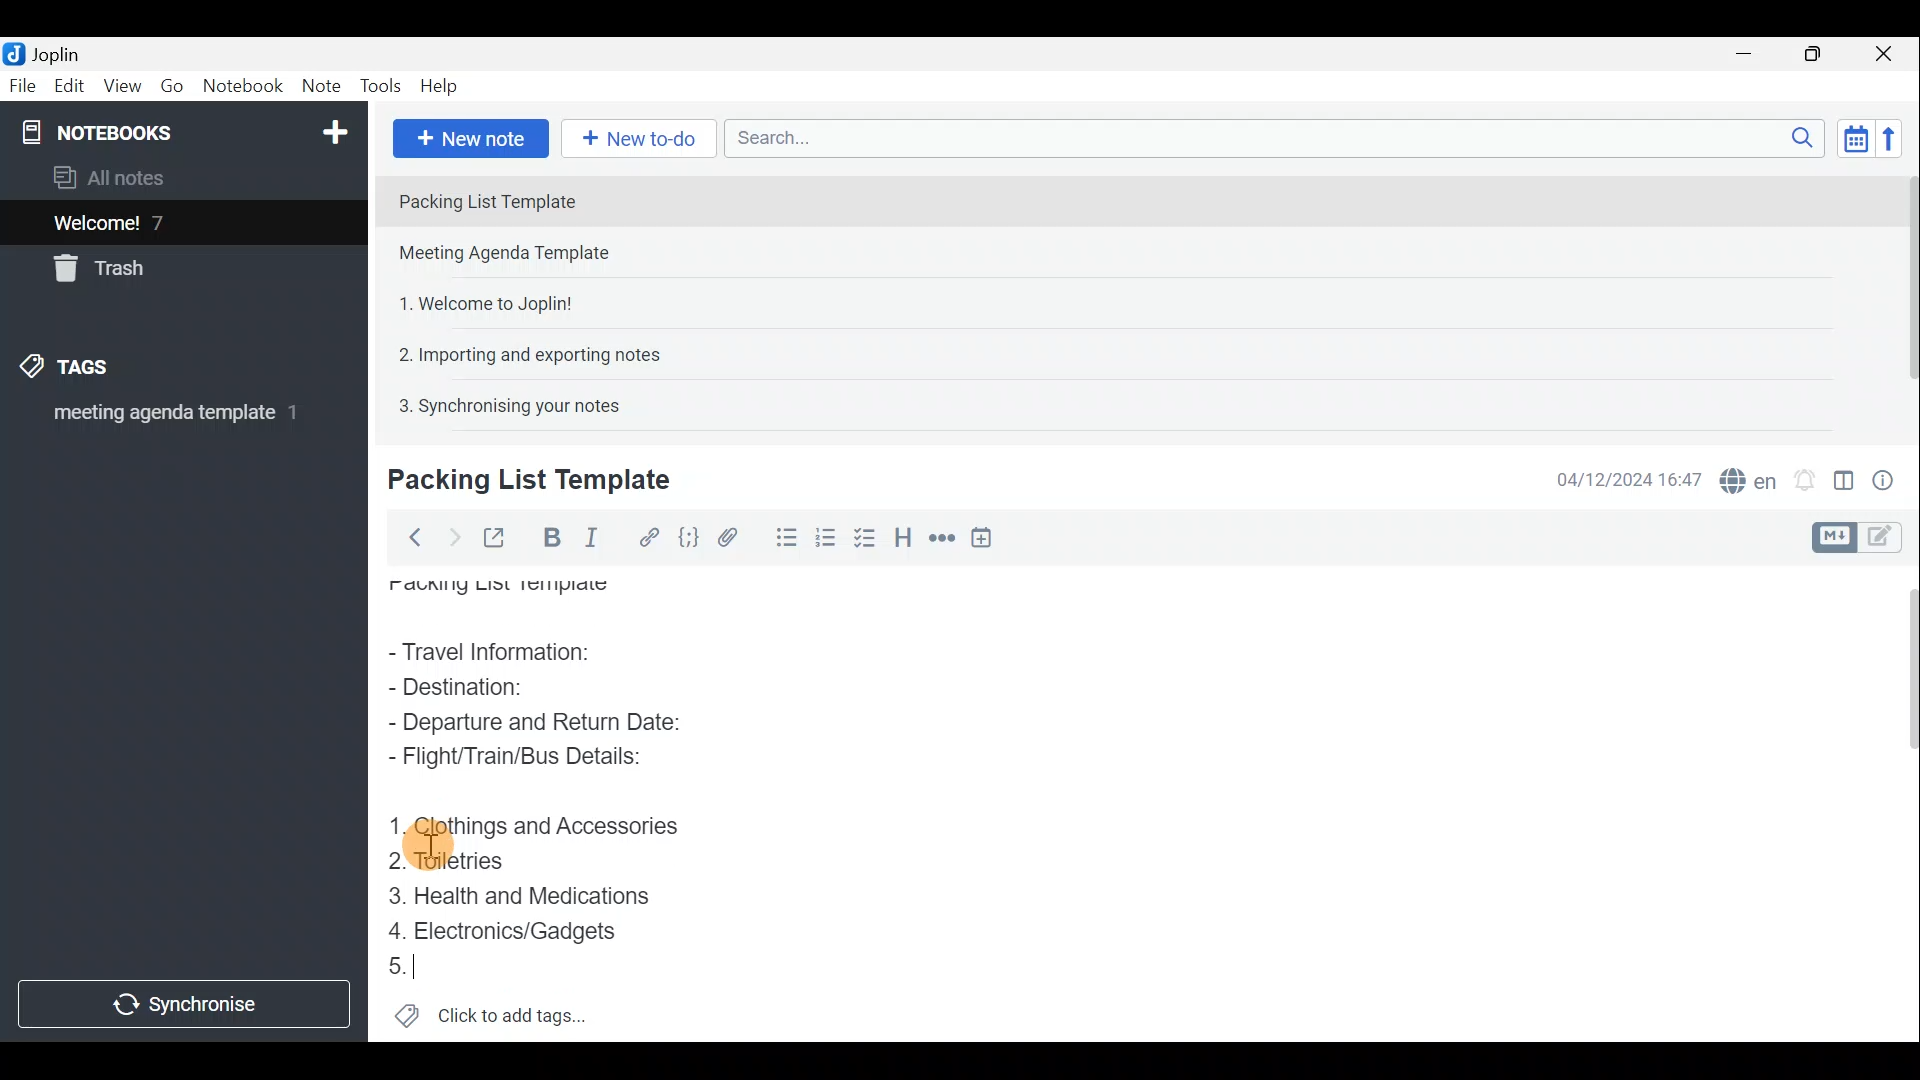 The image size is (1920, 1080). Describe the element at coordinates (1754, 57) in the screenshot. I see `Minimise` at that location.